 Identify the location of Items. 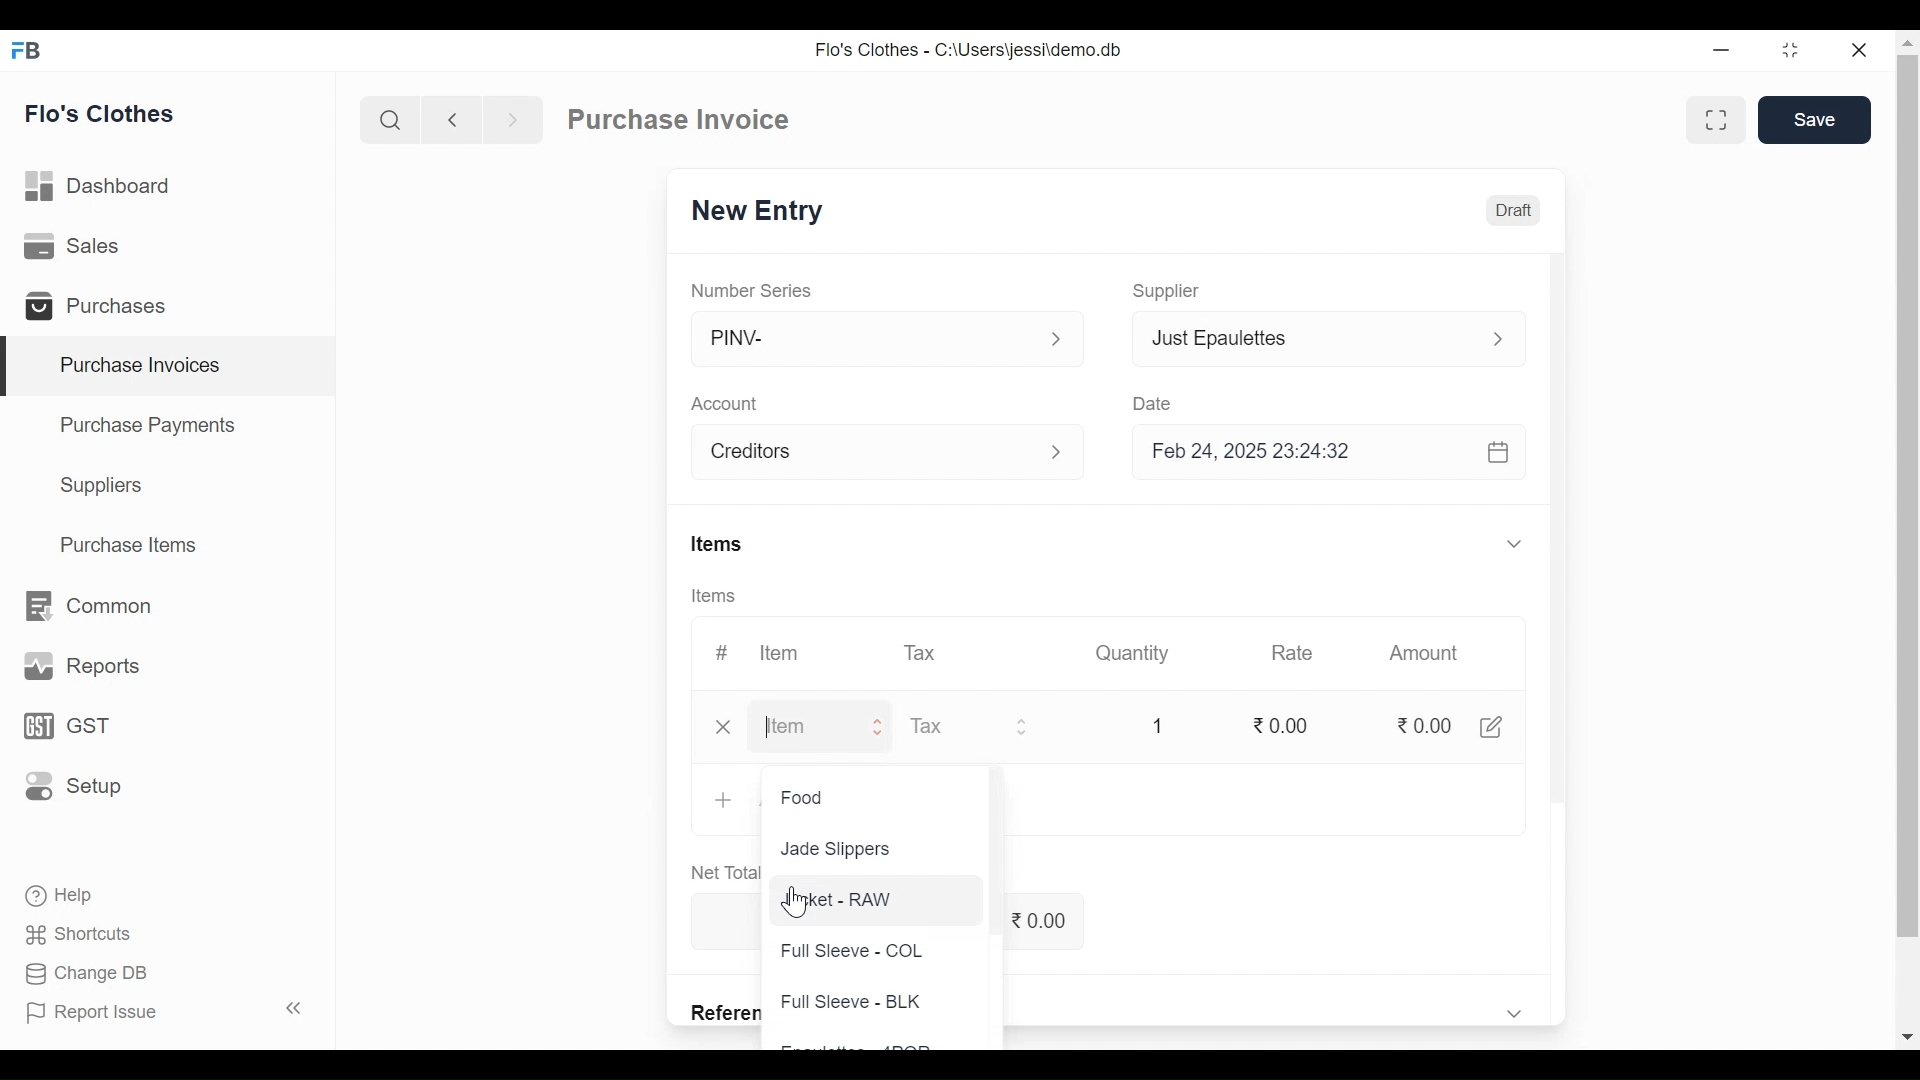
(720, 544).